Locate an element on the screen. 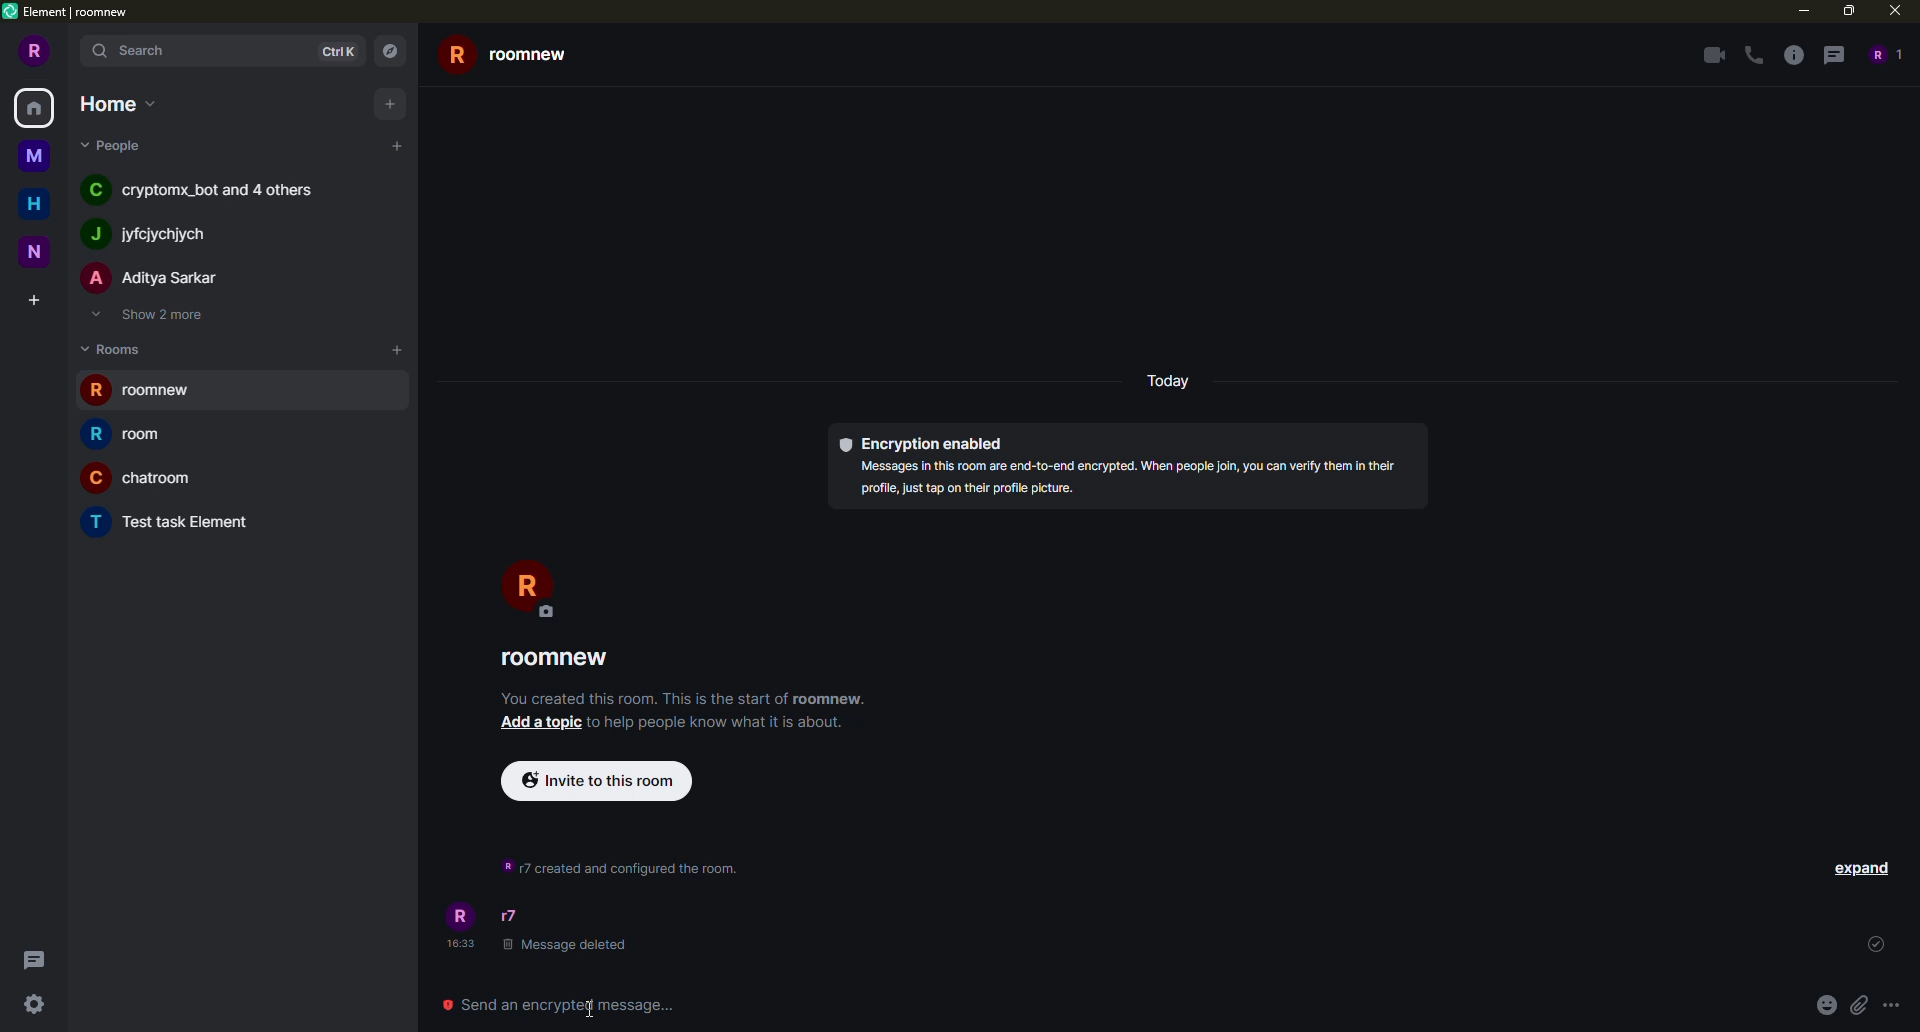 This screenshot has width=1920, height=1032. day is located at coordinates (1171, 381).